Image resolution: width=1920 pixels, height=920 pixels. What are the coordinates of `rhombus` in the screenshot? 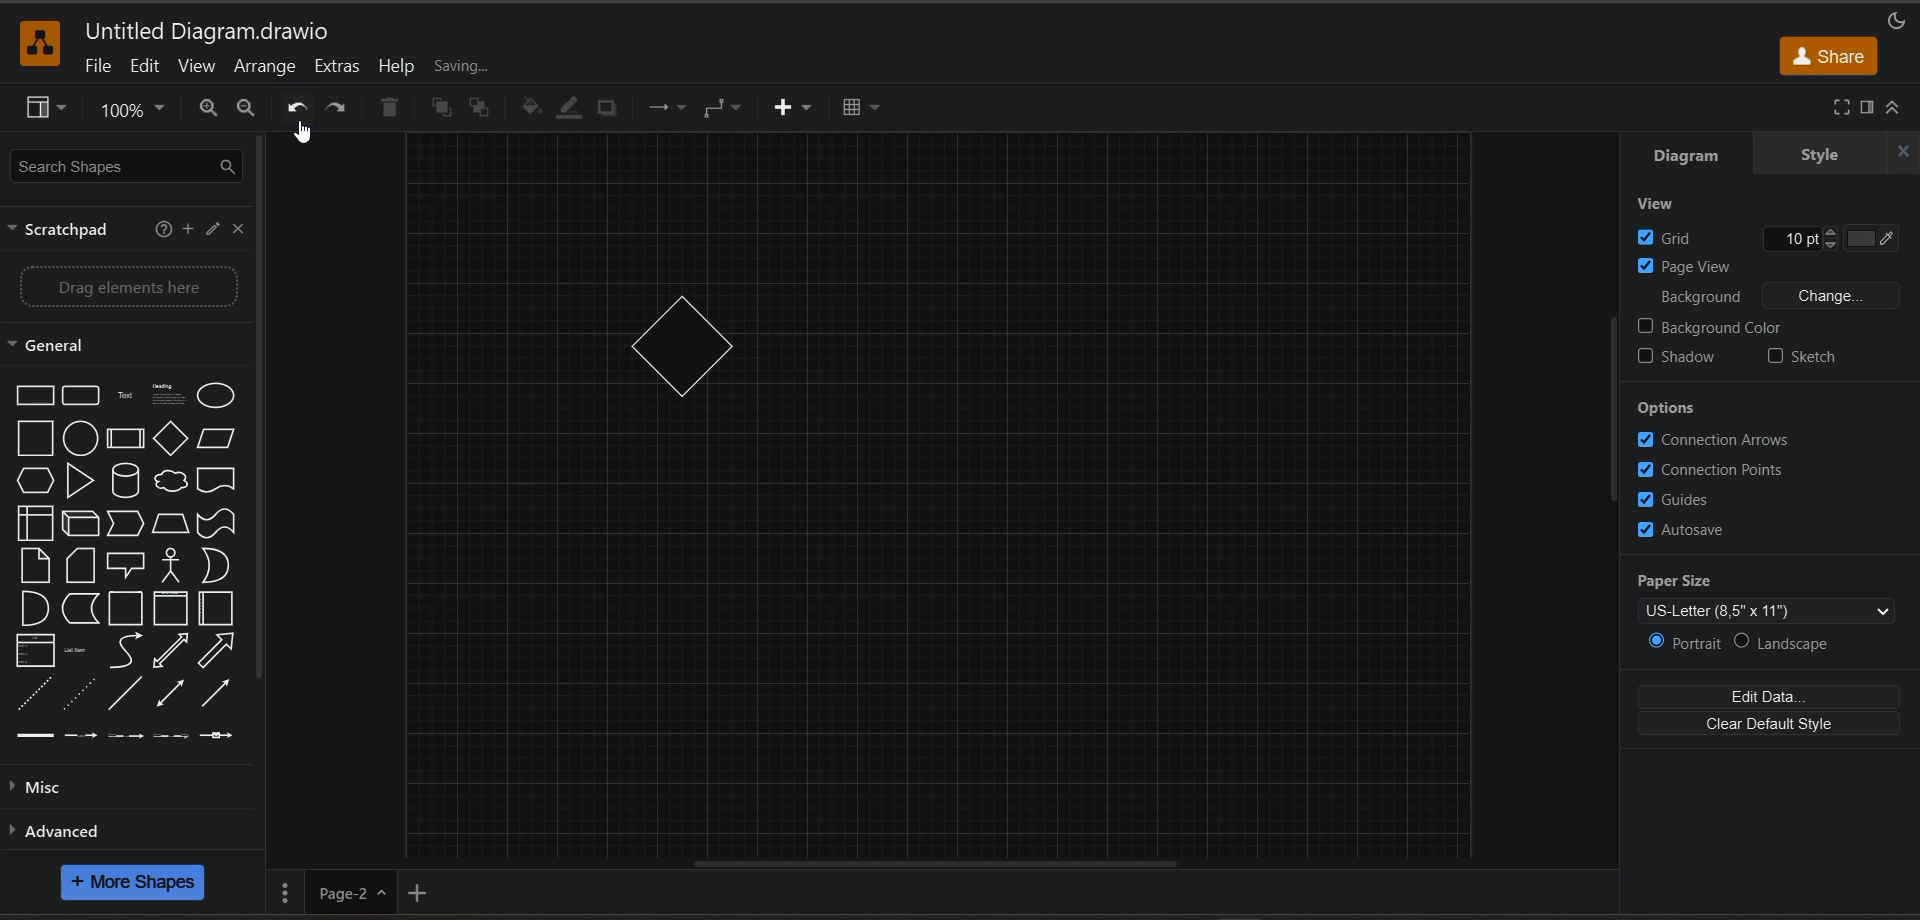 It's located at (677, 348).